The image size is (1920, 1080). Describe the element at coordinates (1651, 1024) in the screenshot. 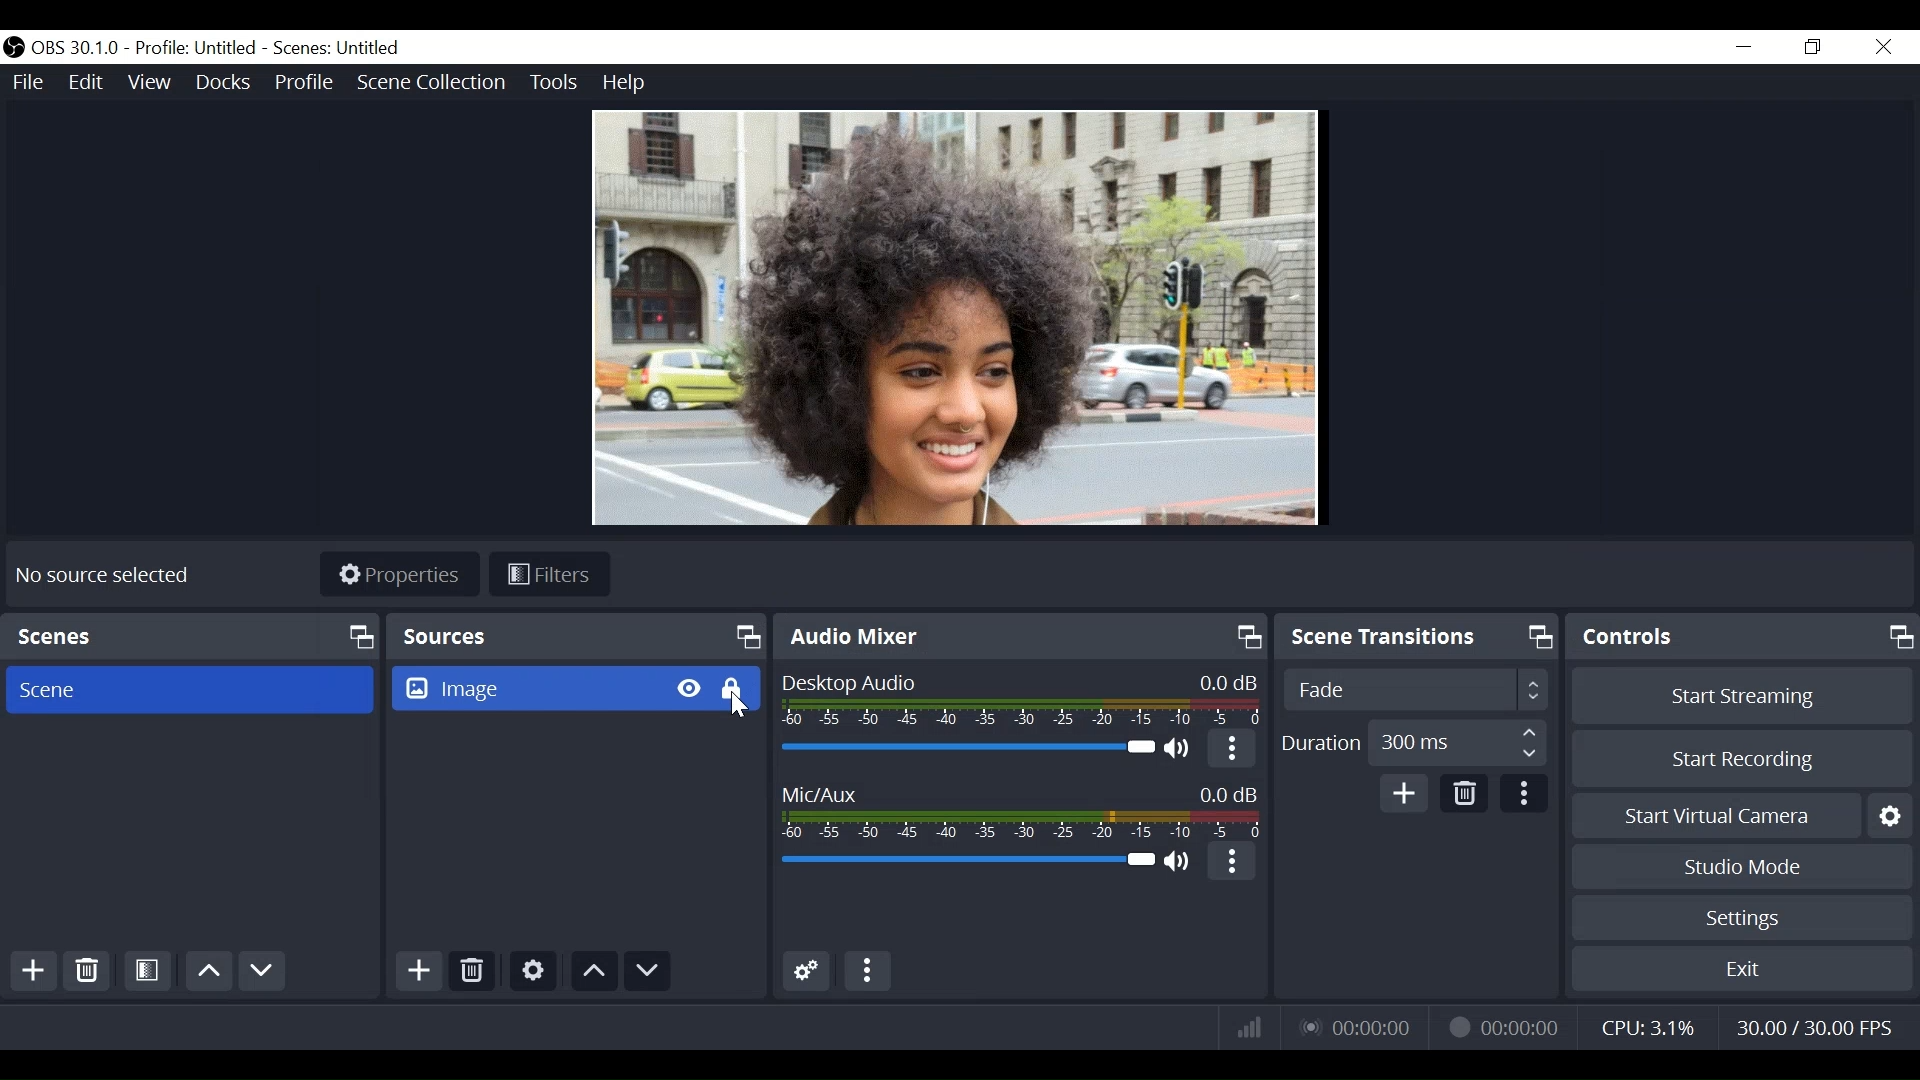

I see `CPU: 3.1%` at that location.